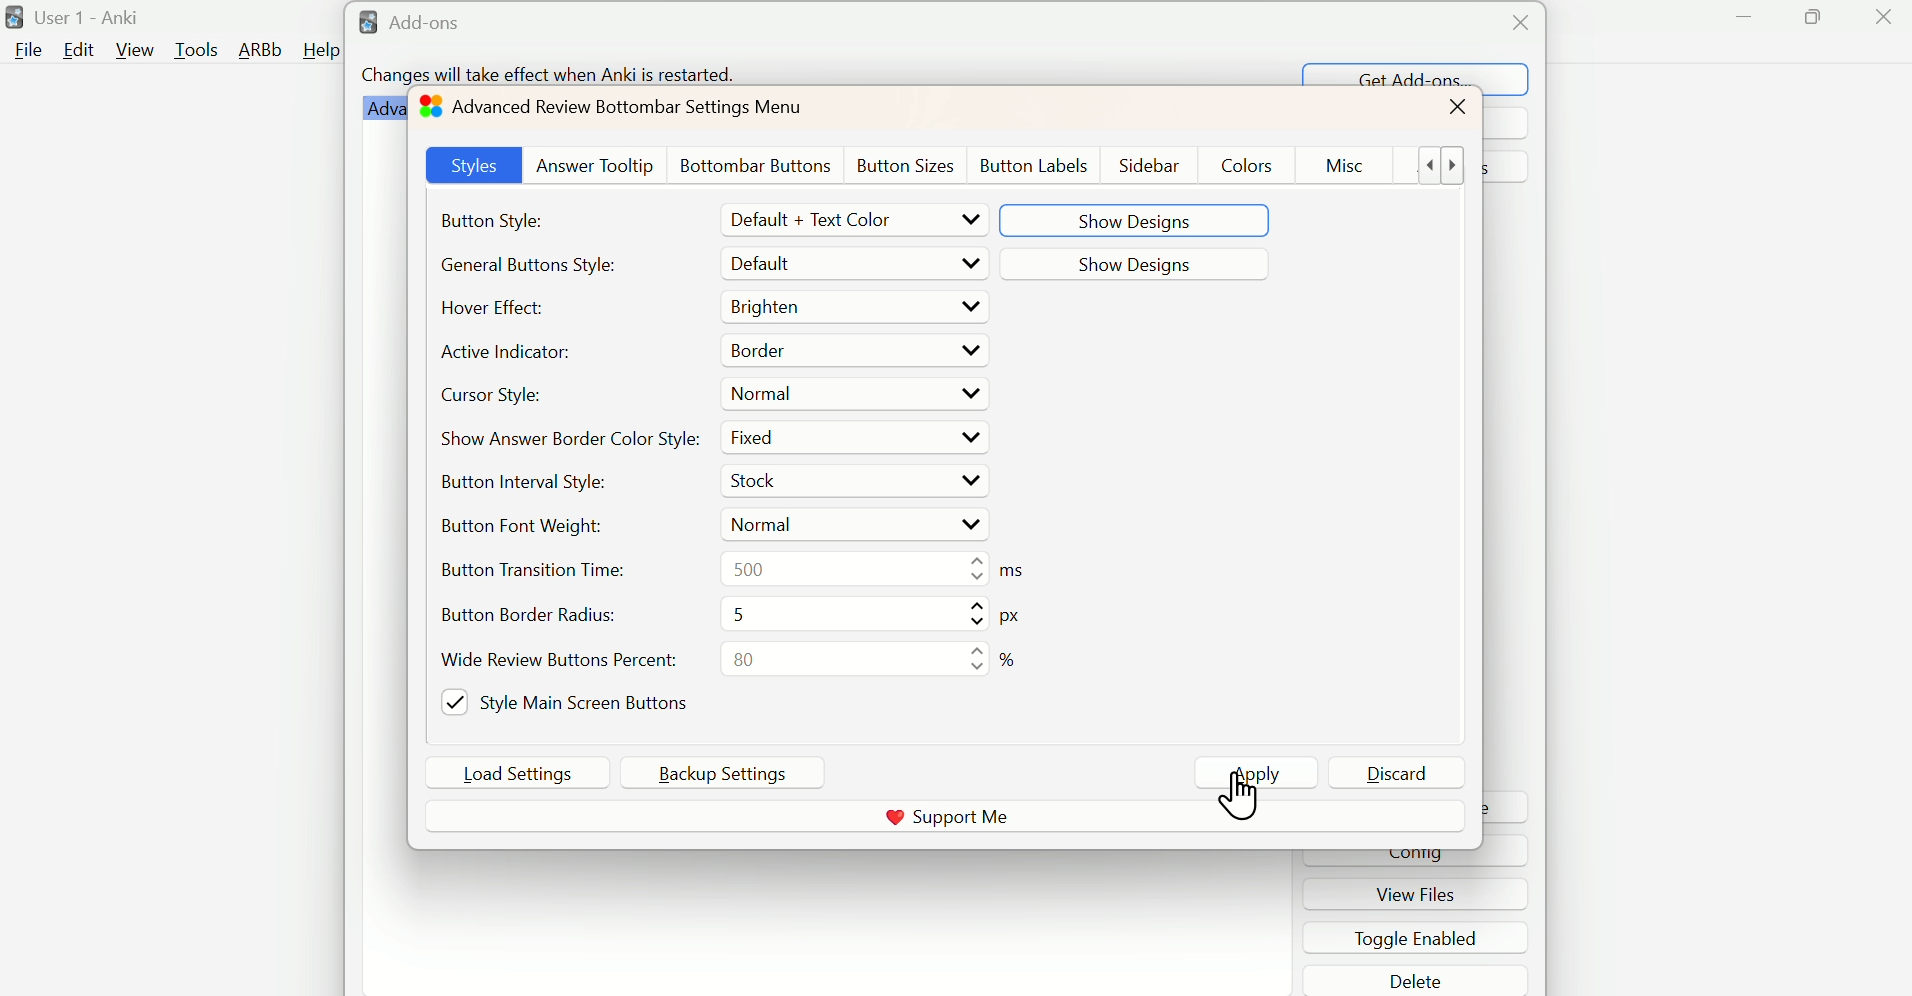 The height and width of the screenshot is (996, 1912). I want to click on Generate Button Styles, so click(532, 265).